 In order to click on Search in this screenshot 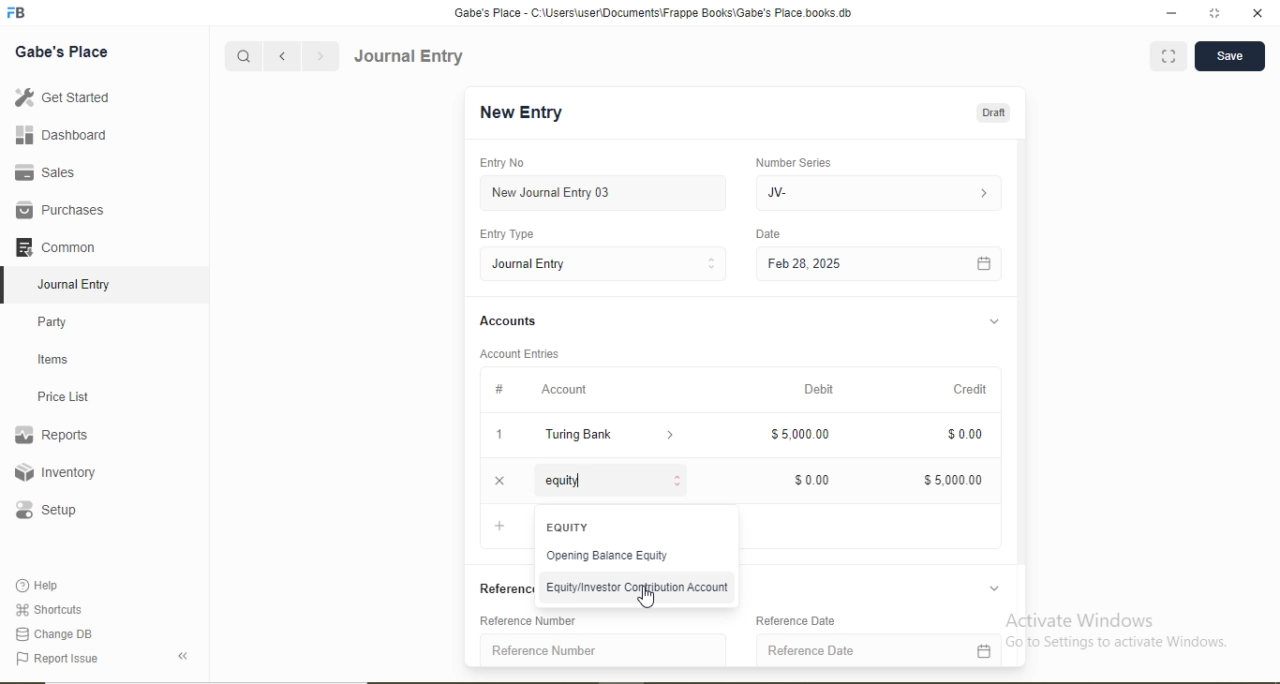, I will do `click(242, 57)`.